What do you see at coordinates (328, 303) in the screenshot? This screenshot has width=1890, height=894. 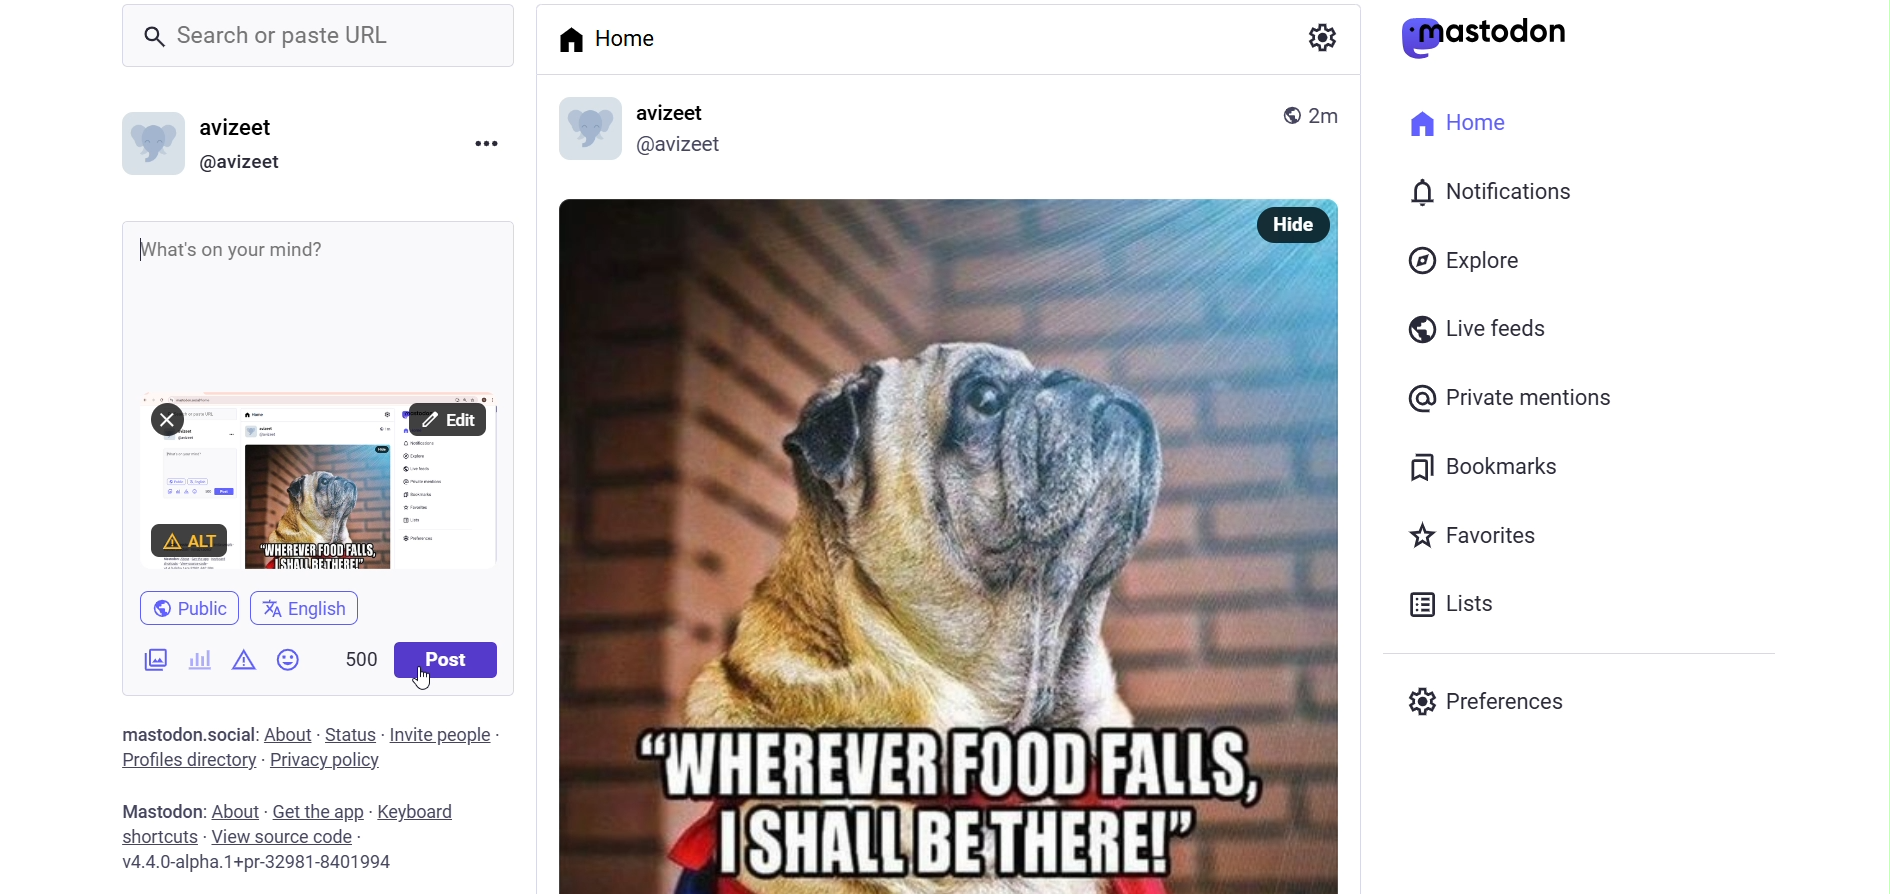 I see `whats on your mind` at bounding box center [328, 303].